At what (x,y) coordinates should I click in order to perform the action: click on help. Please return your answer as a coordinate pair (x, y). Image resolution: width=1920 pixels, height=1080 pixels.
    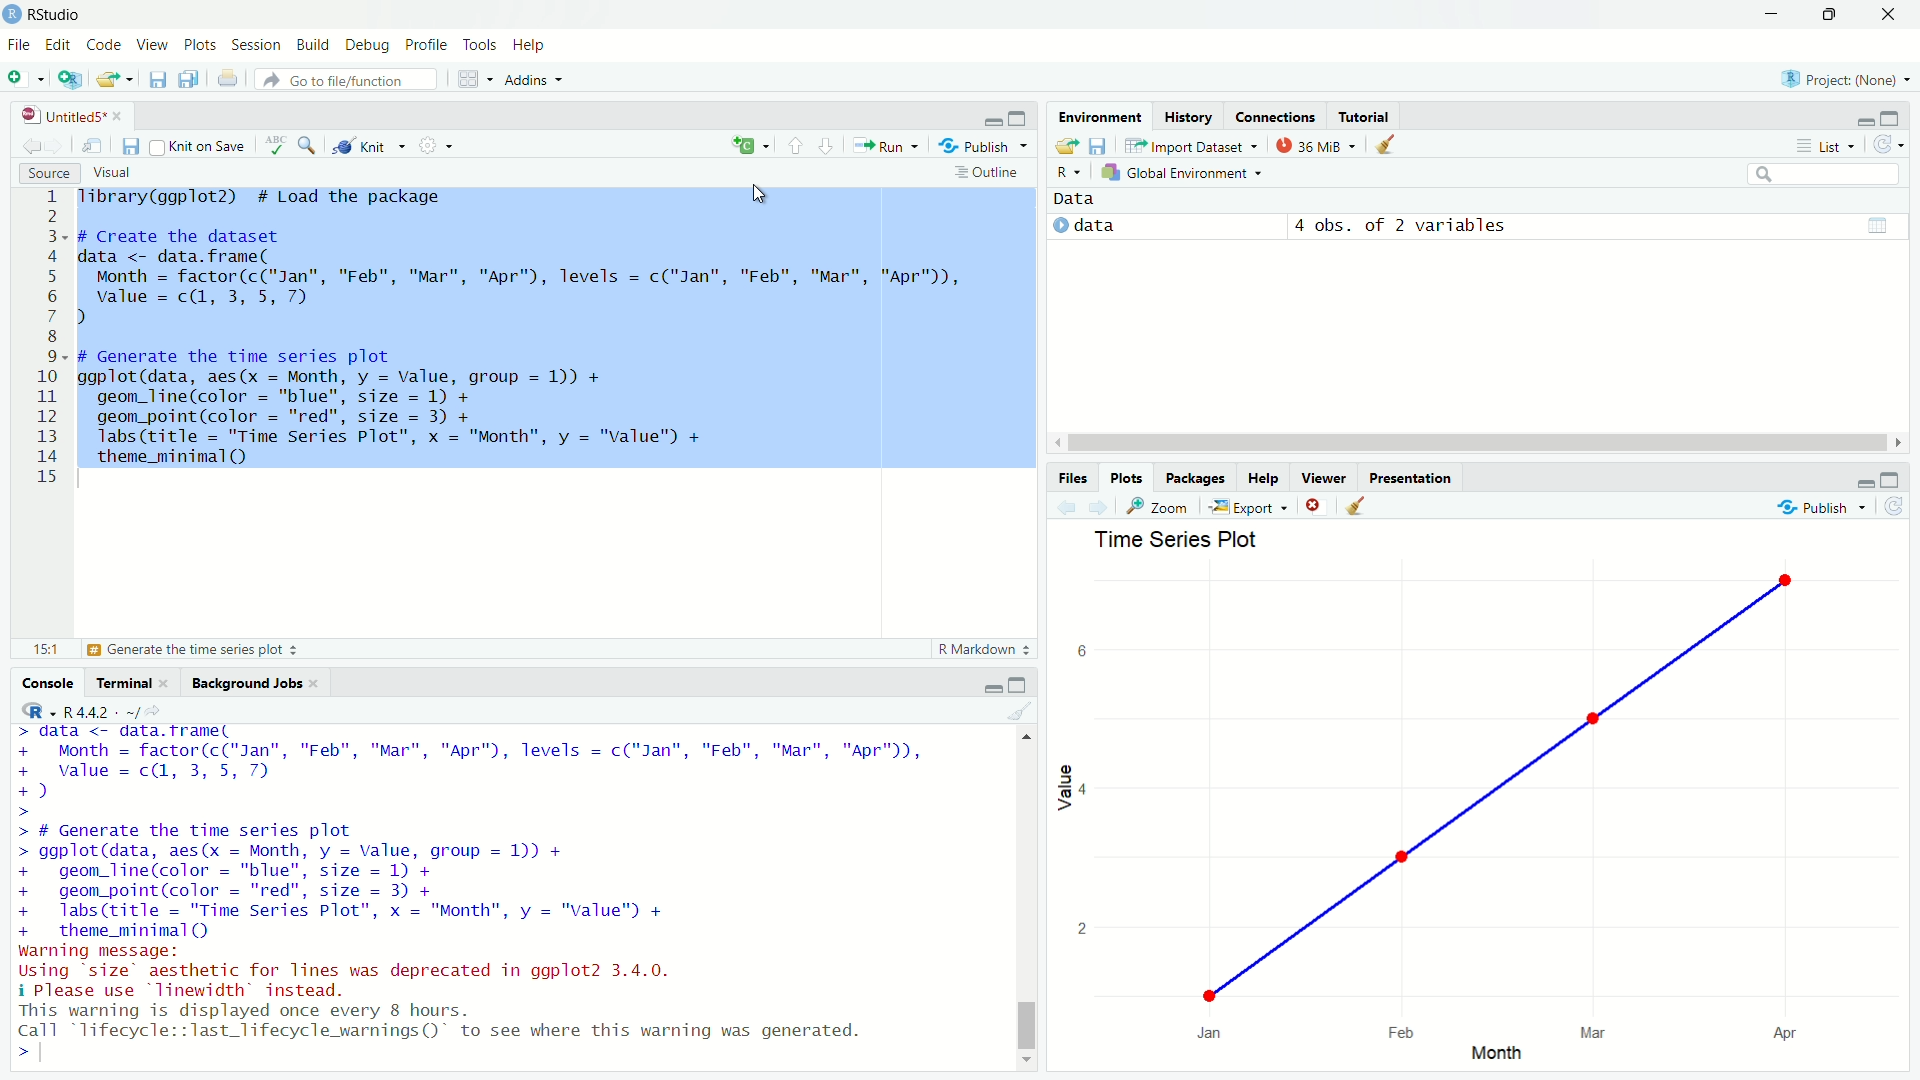
    Looking at the image, I should click on (1264, 478).